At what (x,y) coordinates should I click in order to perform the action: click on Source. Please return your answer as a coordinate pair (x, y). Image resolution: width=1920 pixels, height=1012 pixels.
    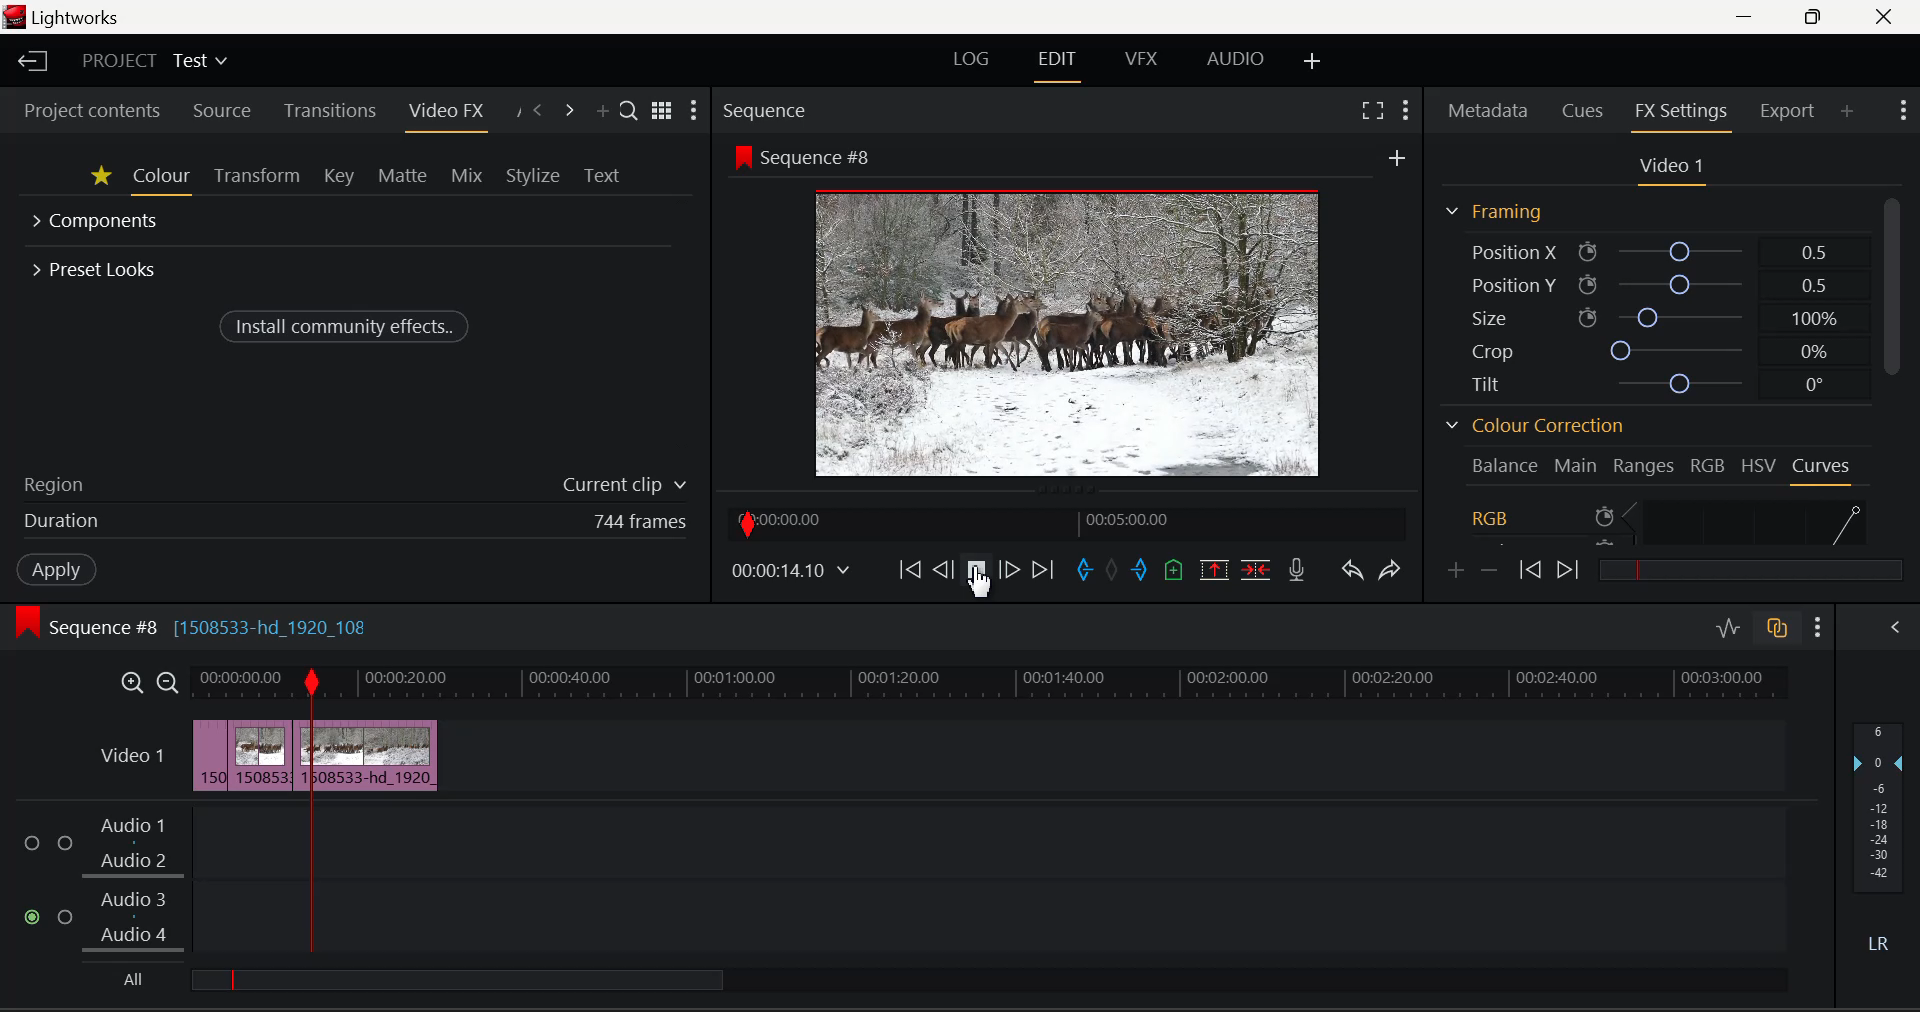
    Looking at the image, I should click on (221, 111).